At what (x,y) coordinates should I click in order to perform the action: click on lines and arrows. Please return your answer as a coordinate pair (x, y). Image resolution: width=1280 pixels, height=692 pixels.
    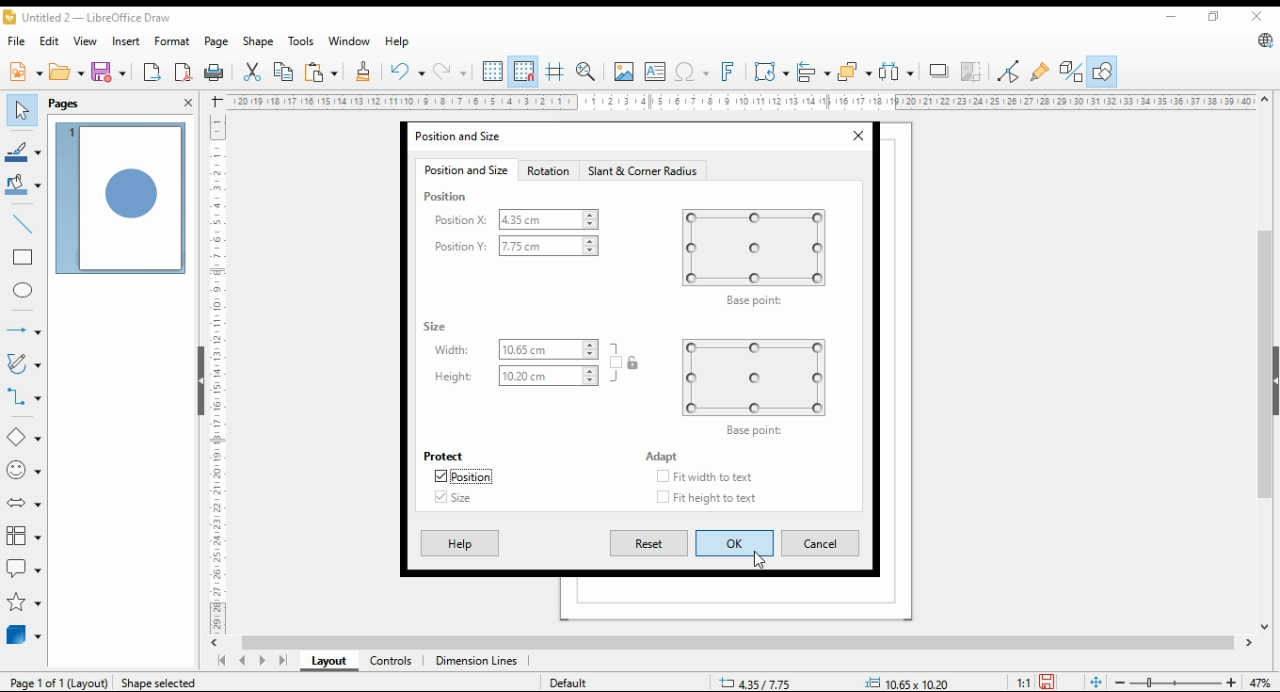
    Looking at the image, I should click on (23, 329).